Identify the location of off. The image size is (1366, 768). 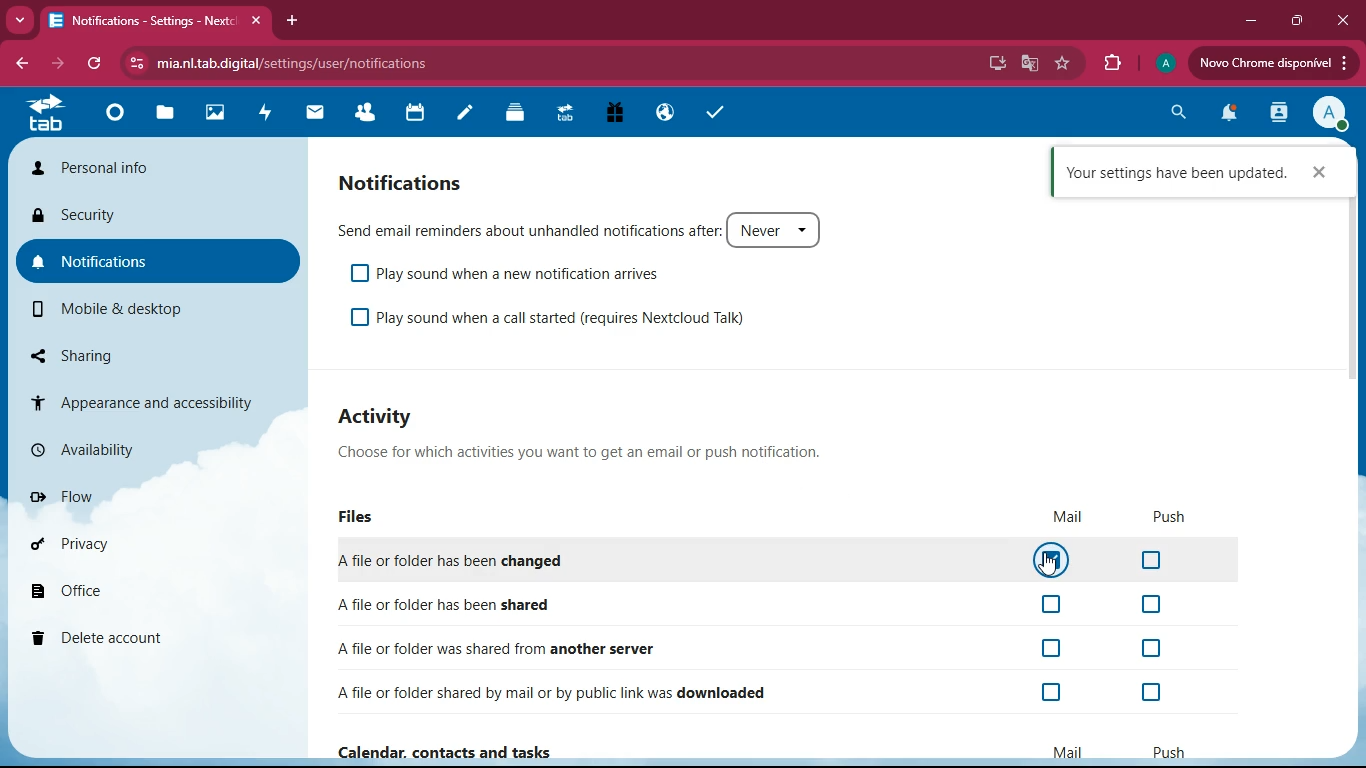
(1152, 605).